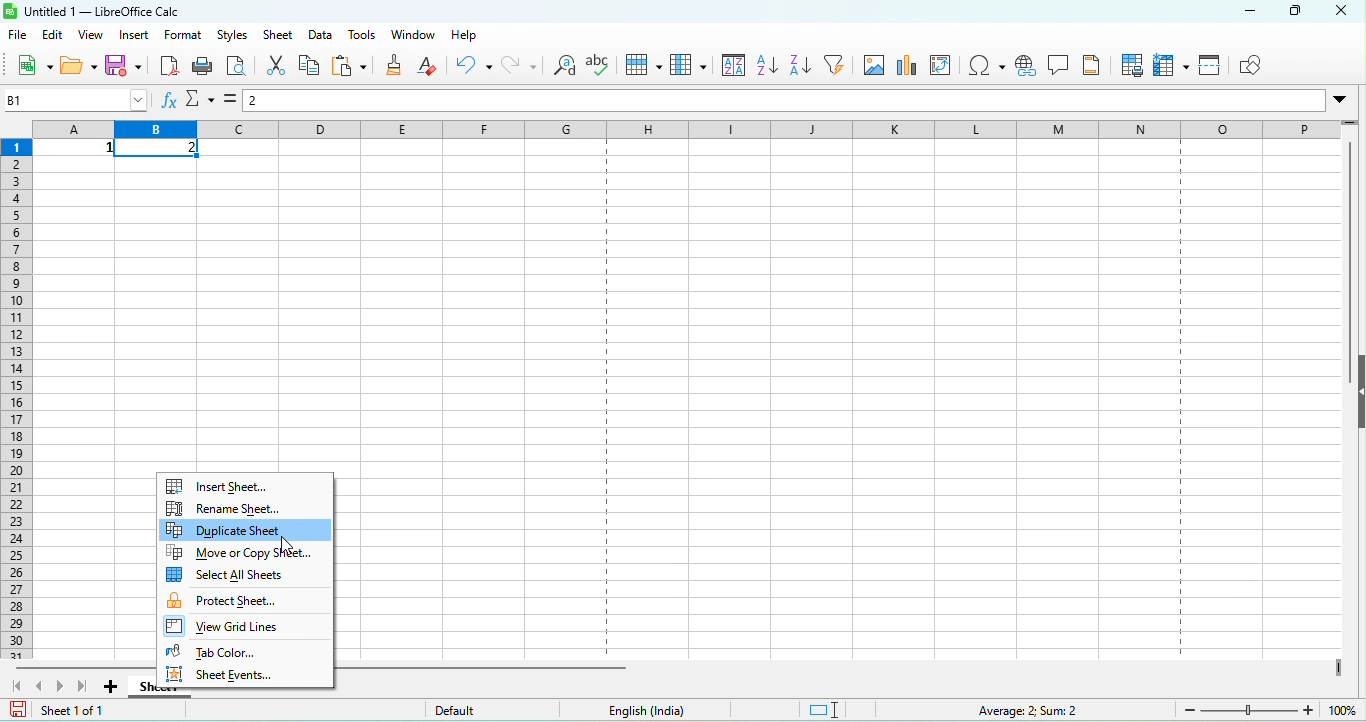  Describe the element at coordinates (167, 101) in the screenshot. I see `function wizard` at that location.